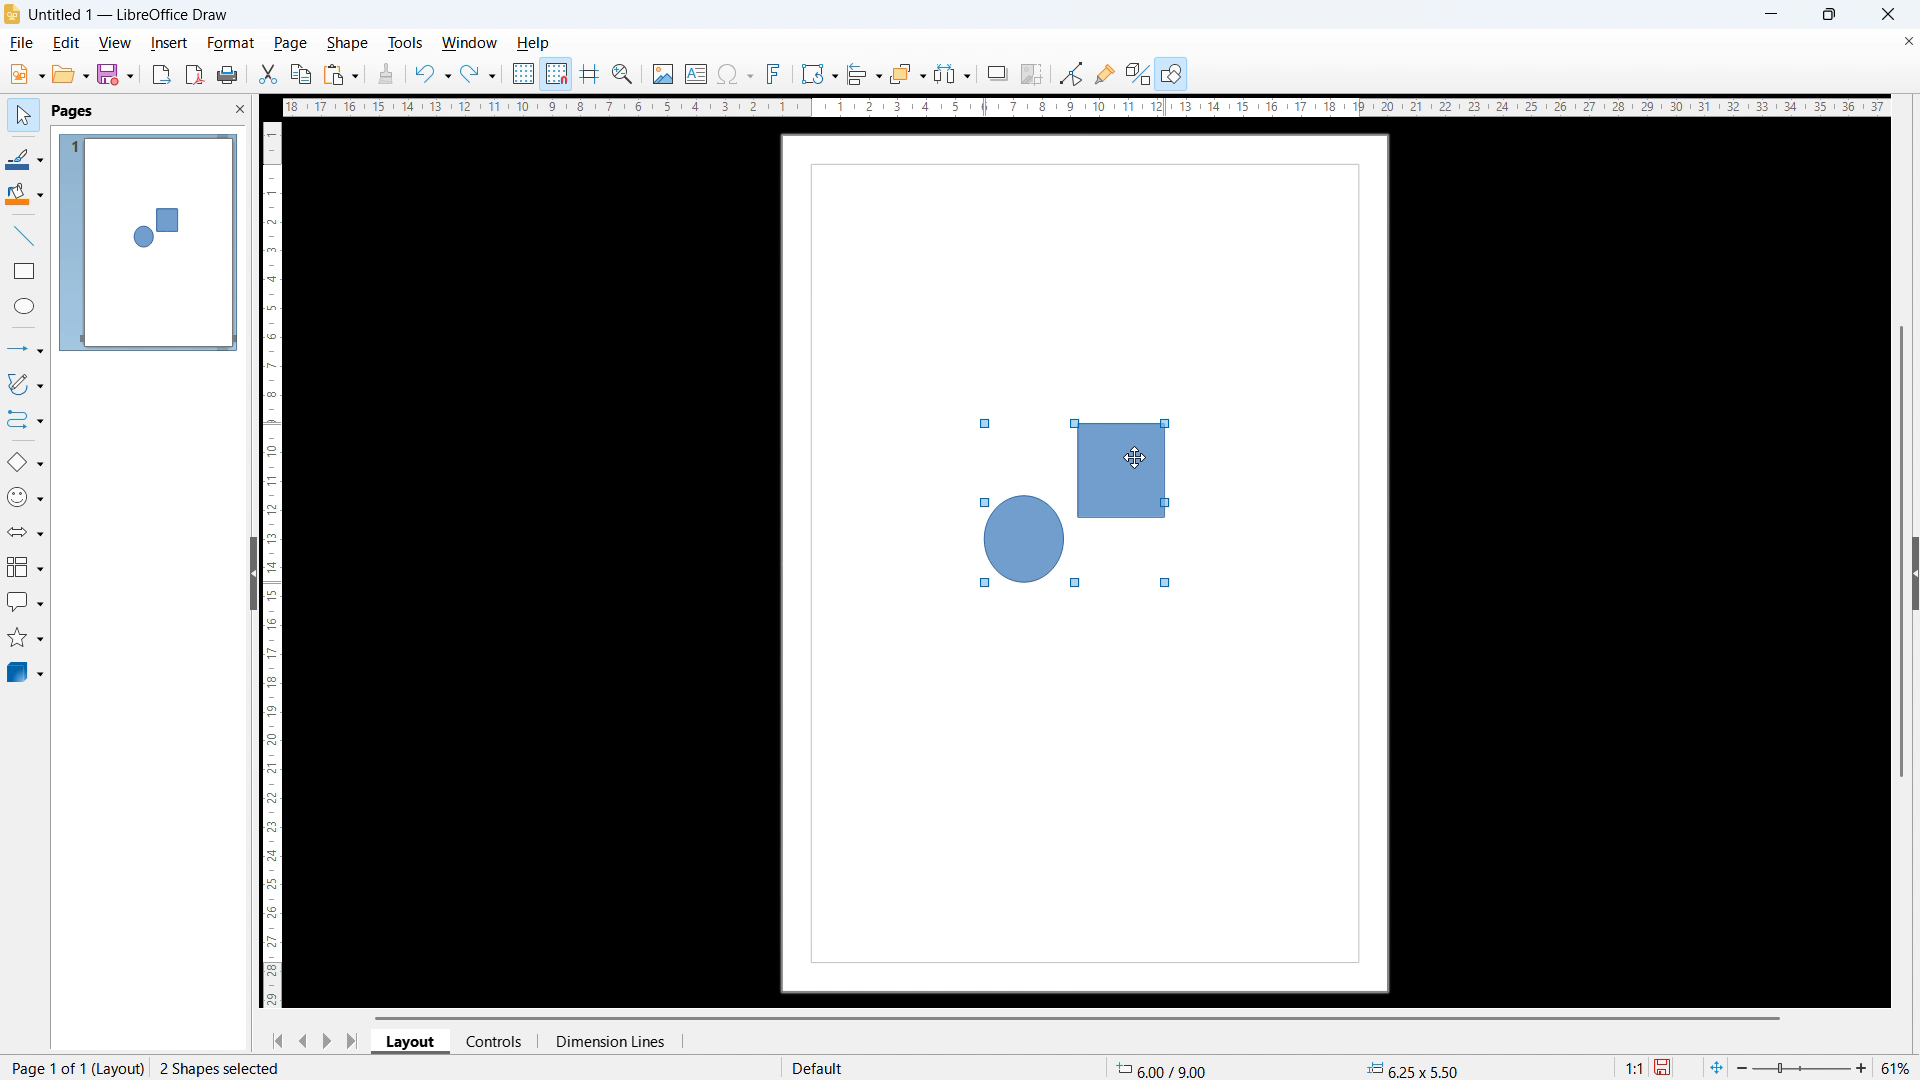  I want to click on page display, so click(152, 243).